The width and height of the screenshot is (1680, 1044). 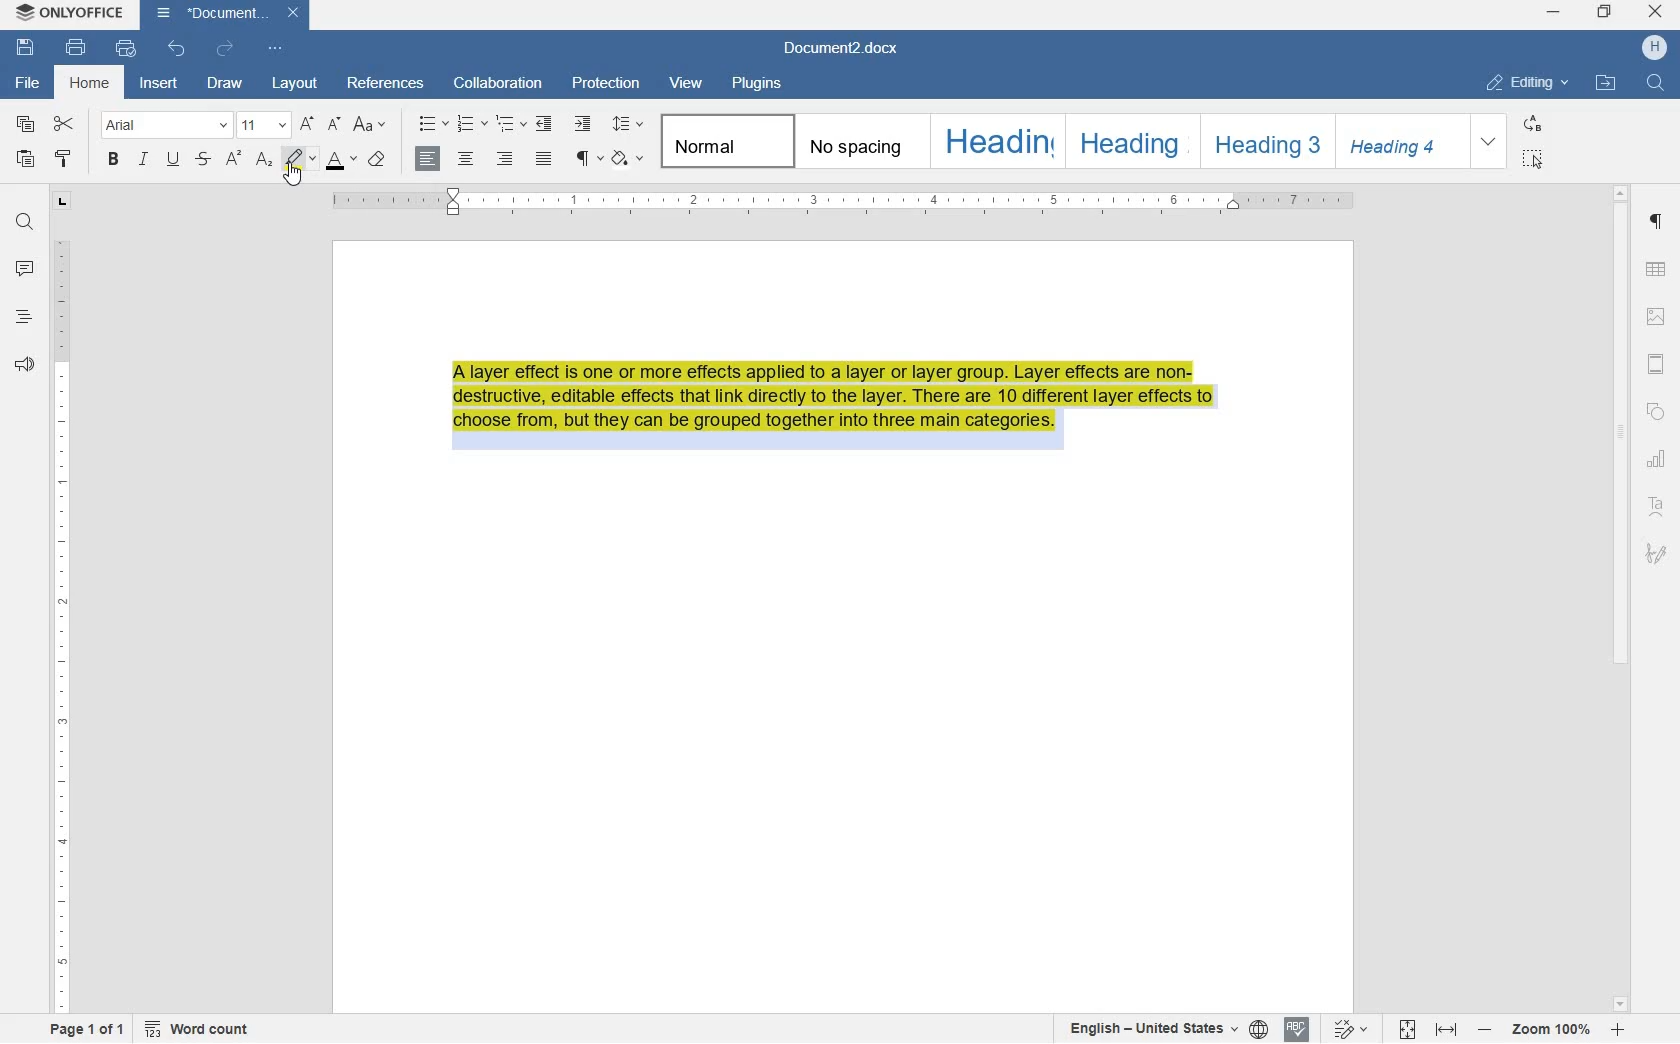 I want to click on INCREASE INDENT, so click(x=583, y=125).